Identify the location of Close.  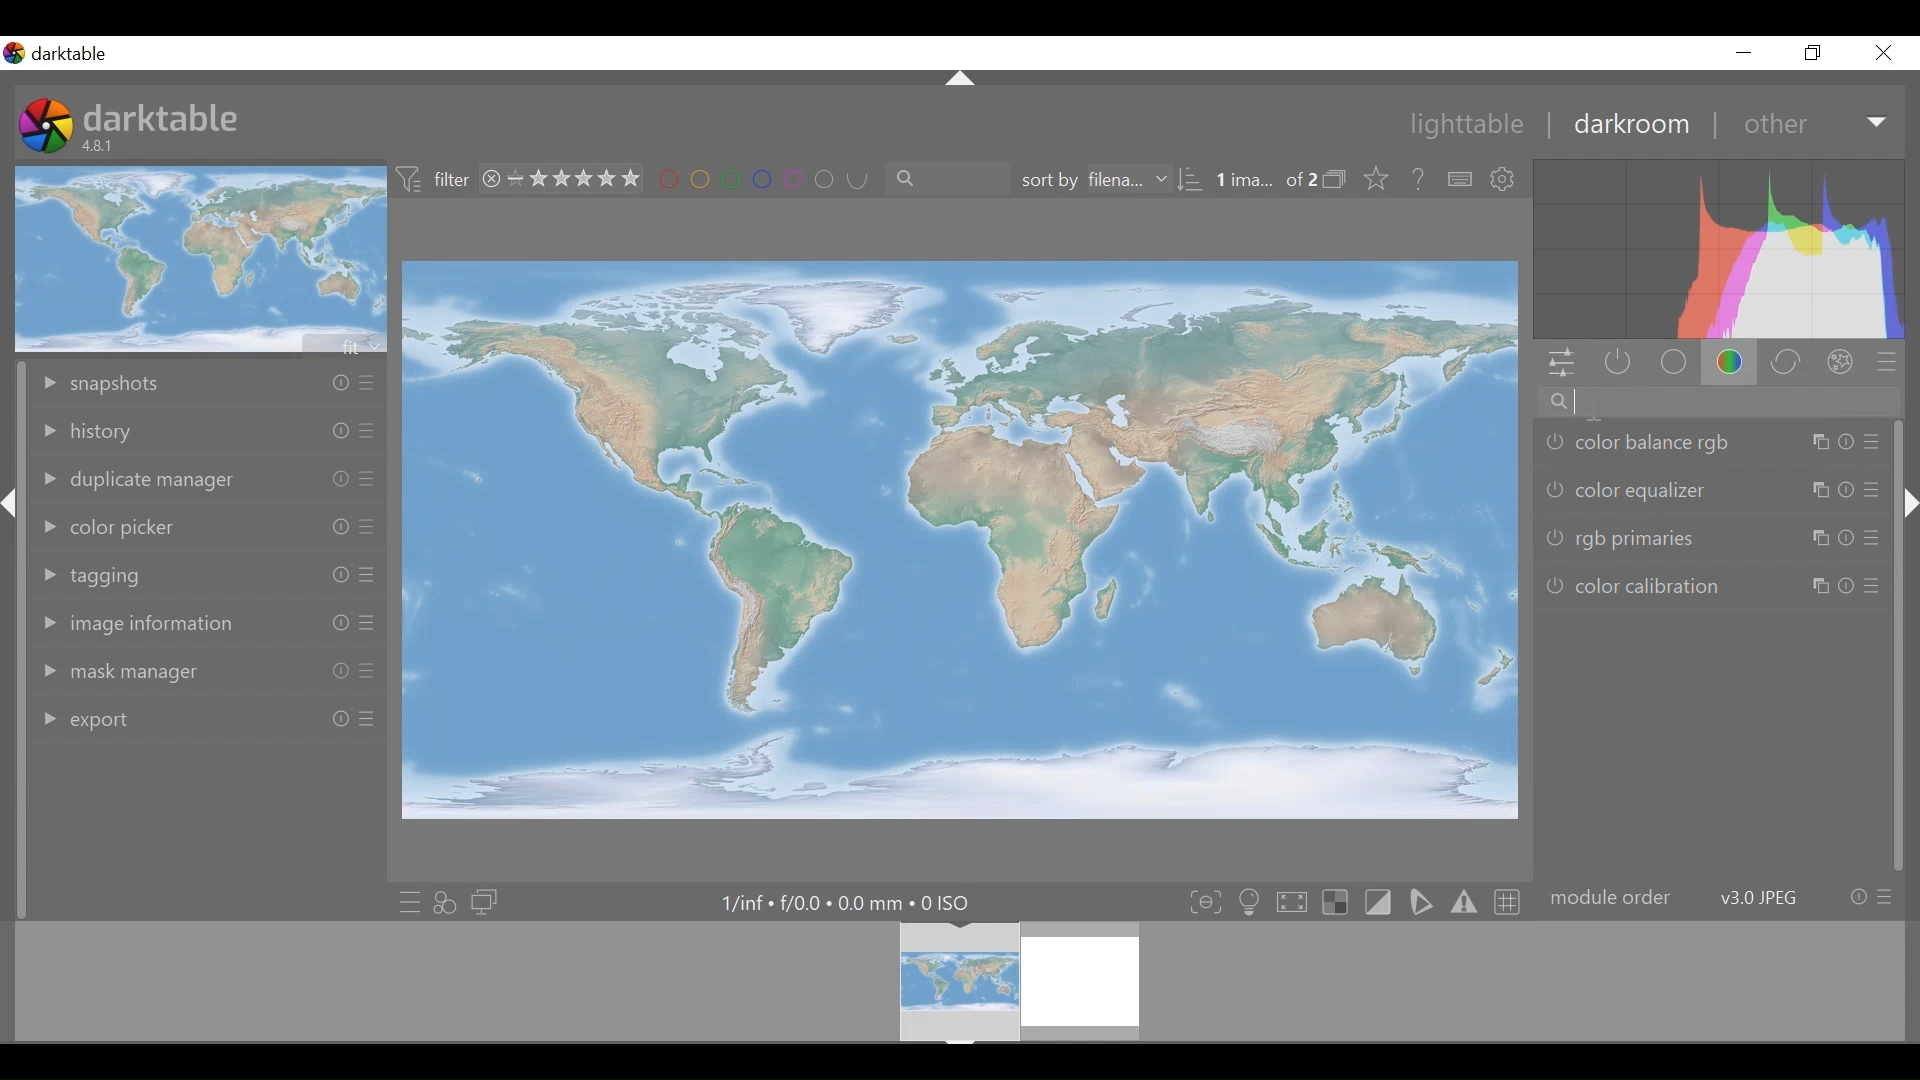
(1882, 51).